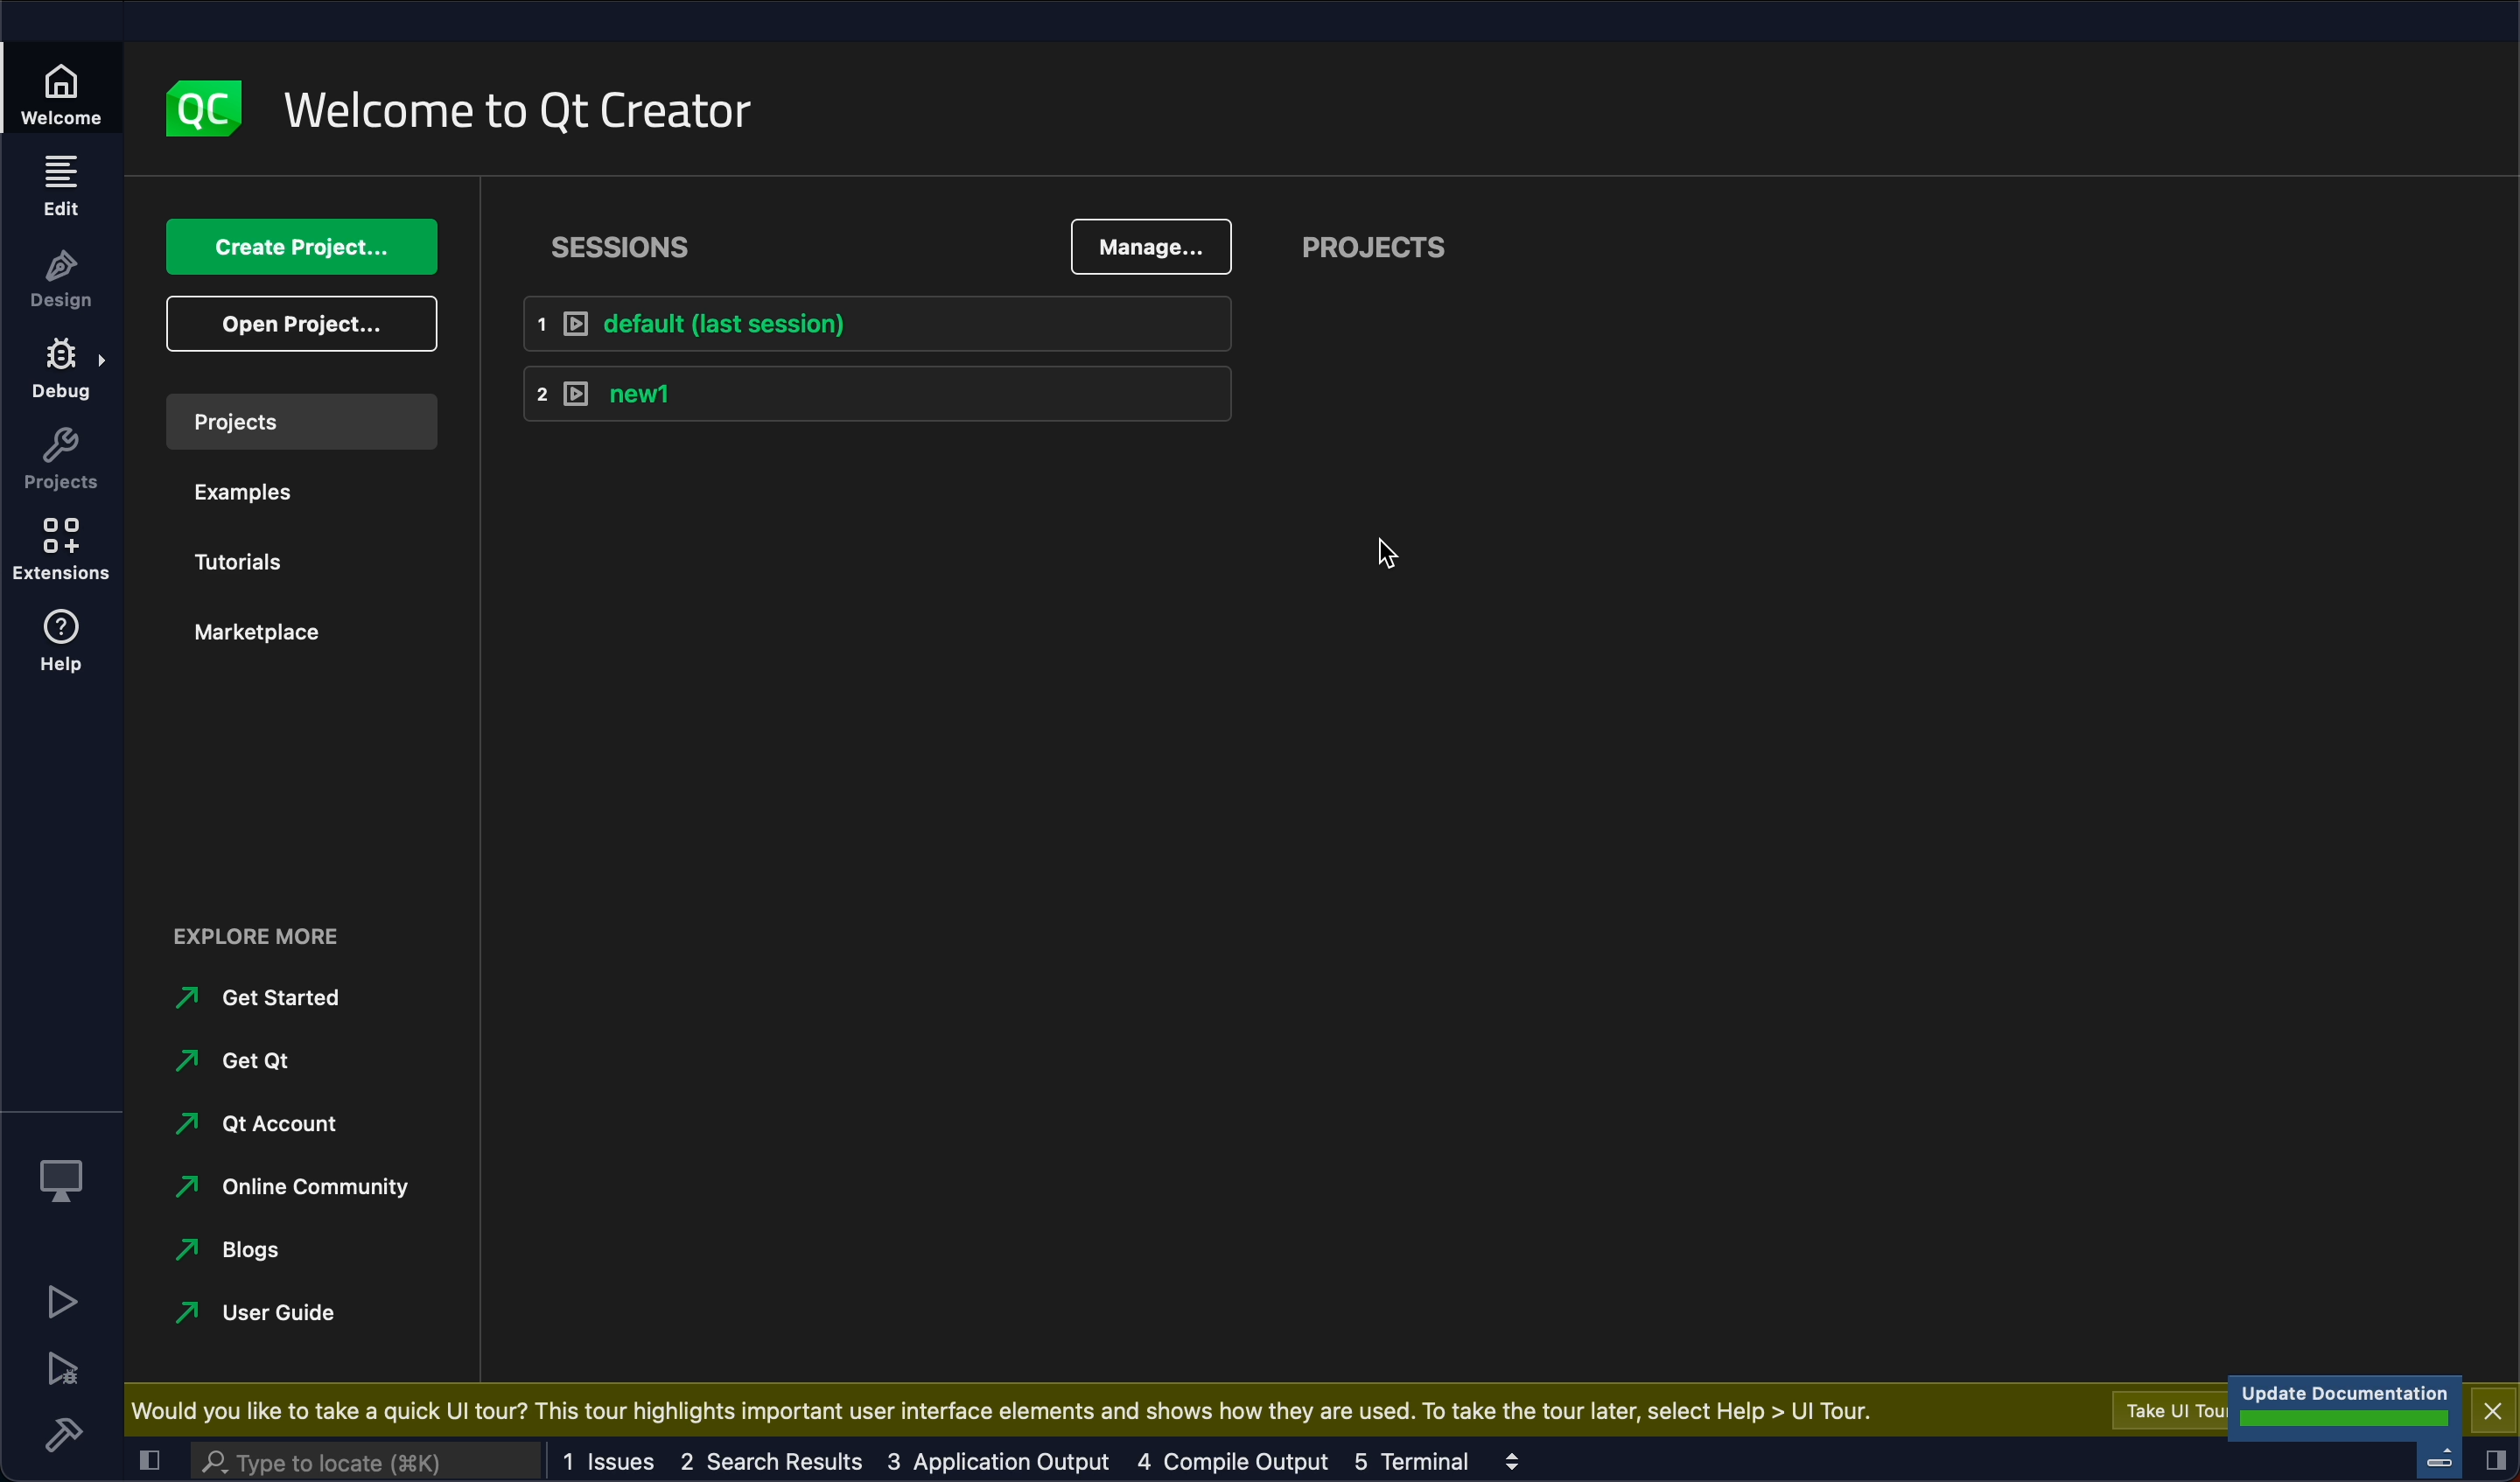 This screenshot has width=2520, height=1482. What do you see at coordinates (61, 1369) in the screenshot?
I see `run debug` at bounding box center [61, 1369].